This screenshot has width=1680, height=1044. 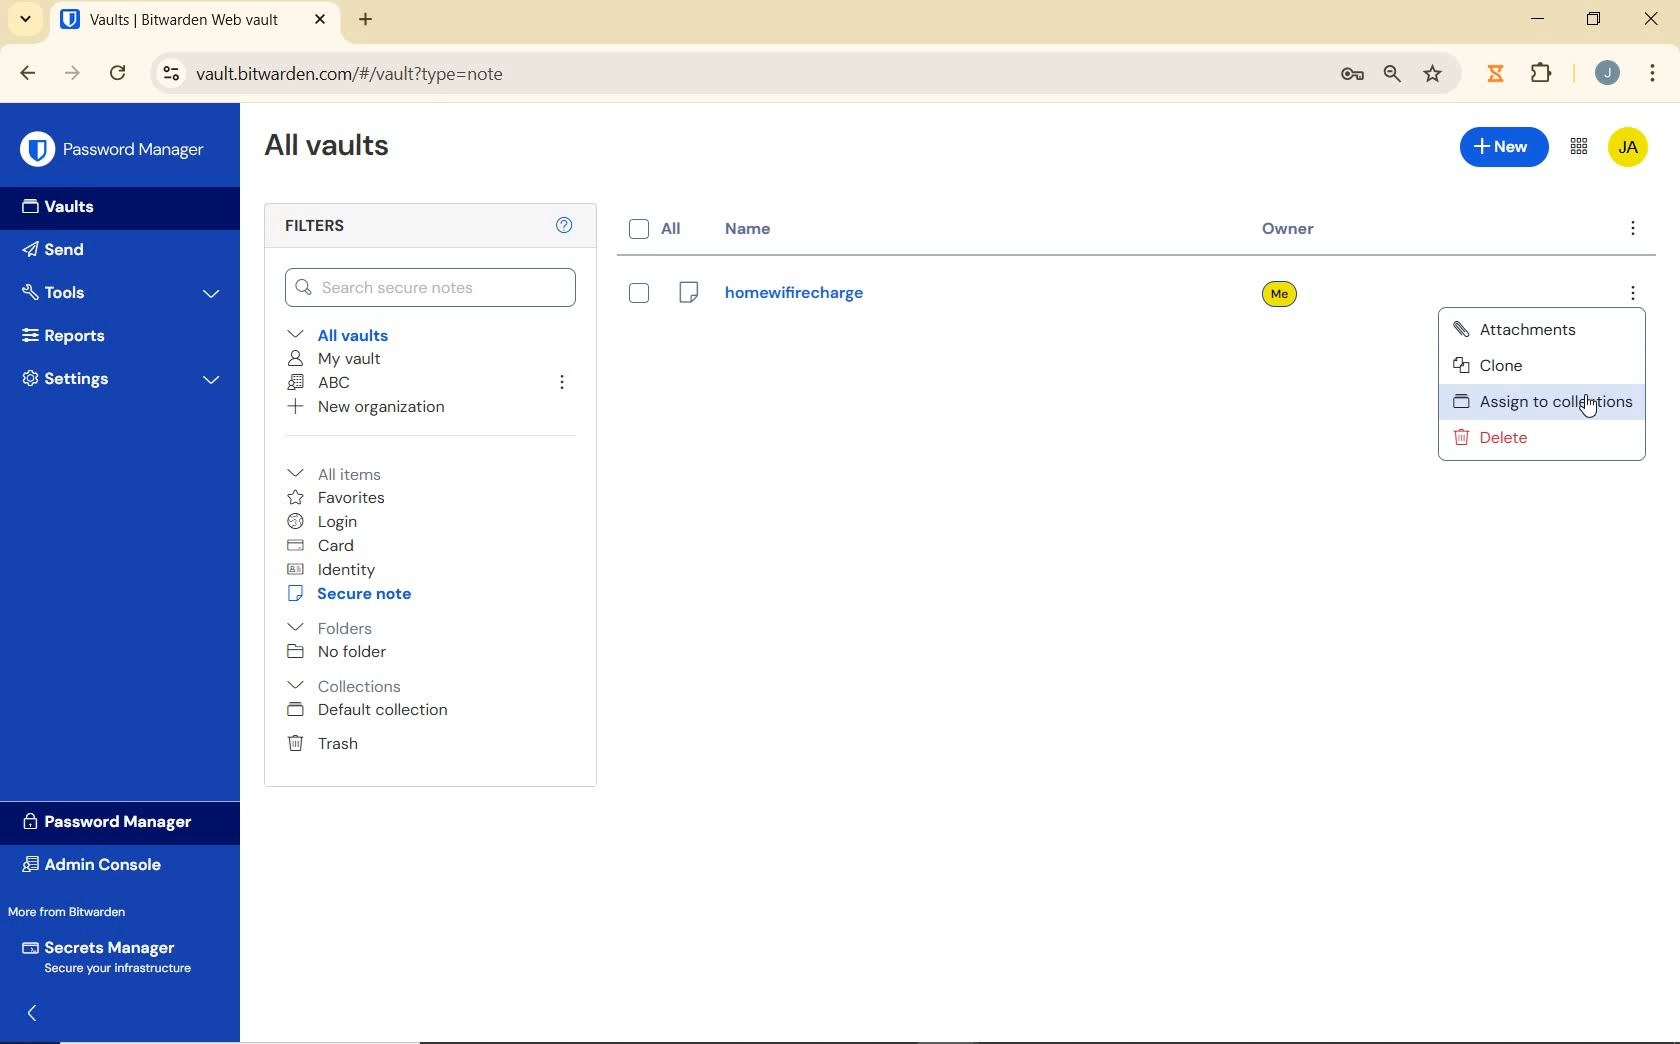 What do you see at coordinates (1587, 411) in the screenshot?
I see `Mouse Cursor` at bounding box center [1587, 411].